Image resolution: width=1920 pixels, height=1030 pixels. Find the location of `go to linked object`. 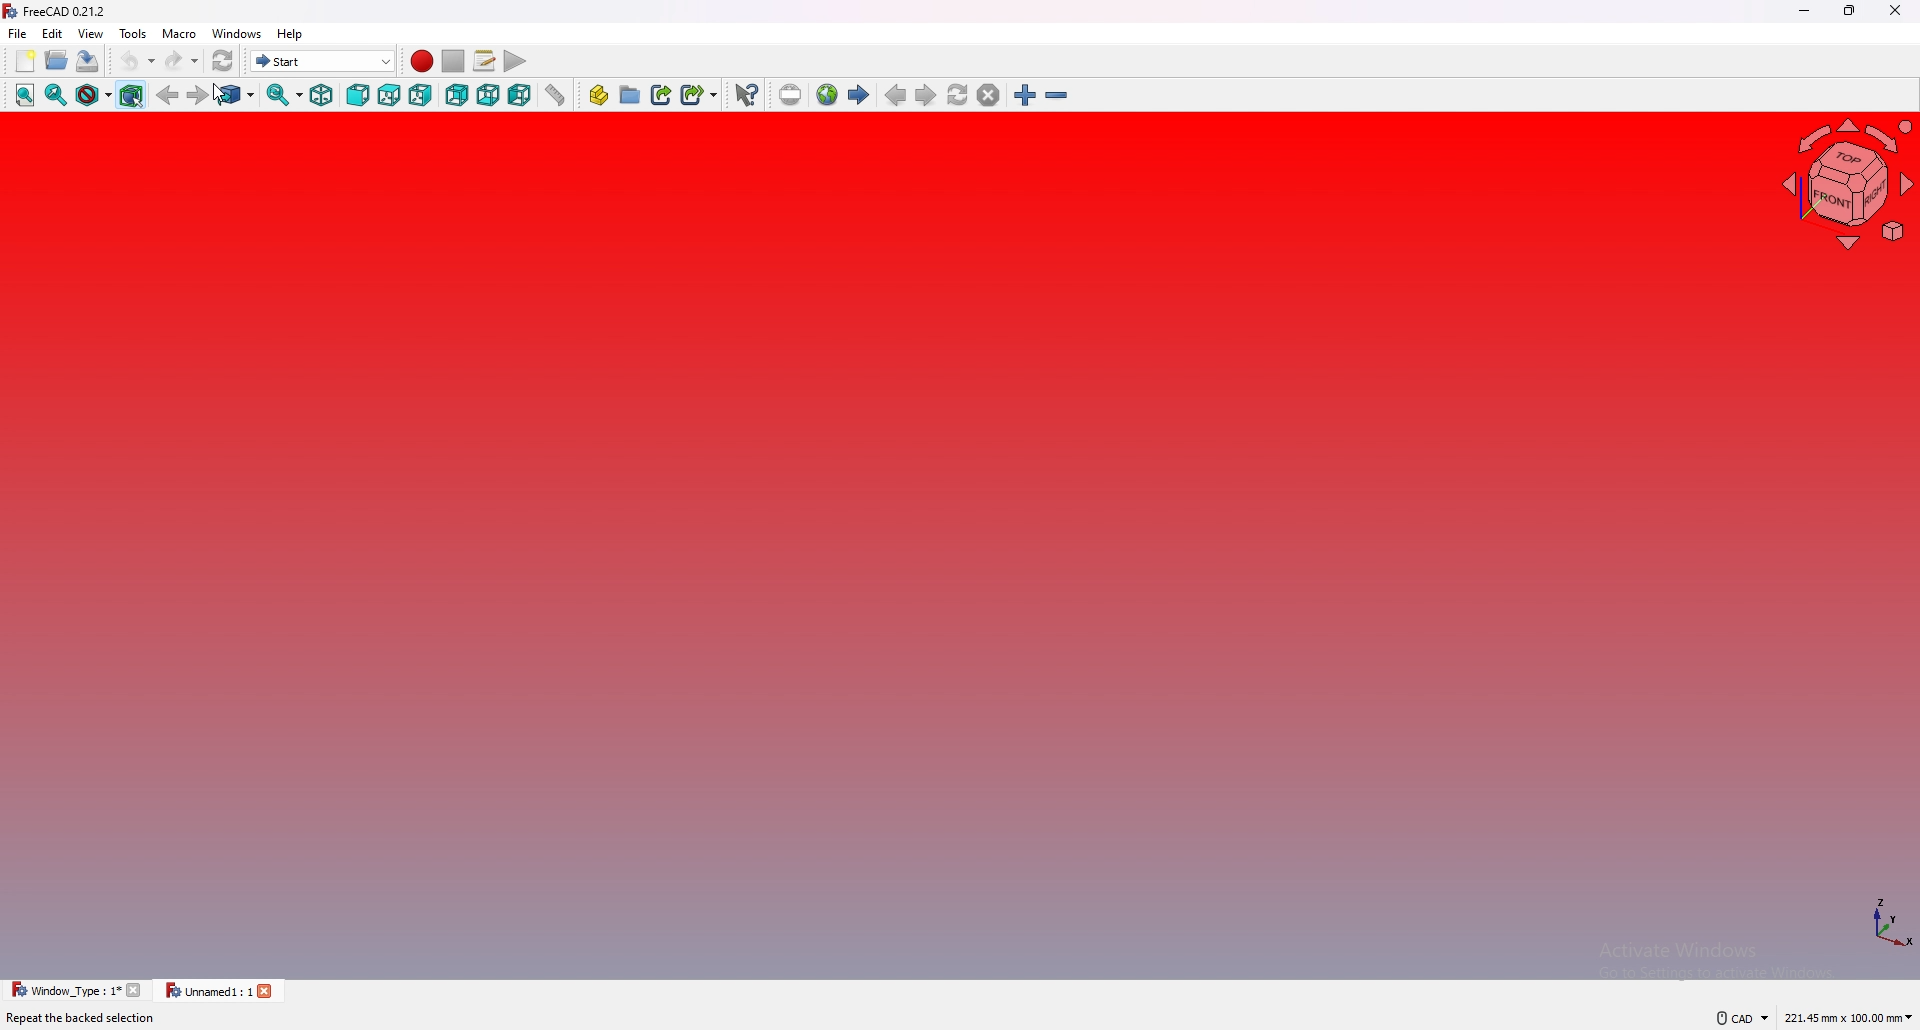

go to linked object is located at coordinates (237, 94).